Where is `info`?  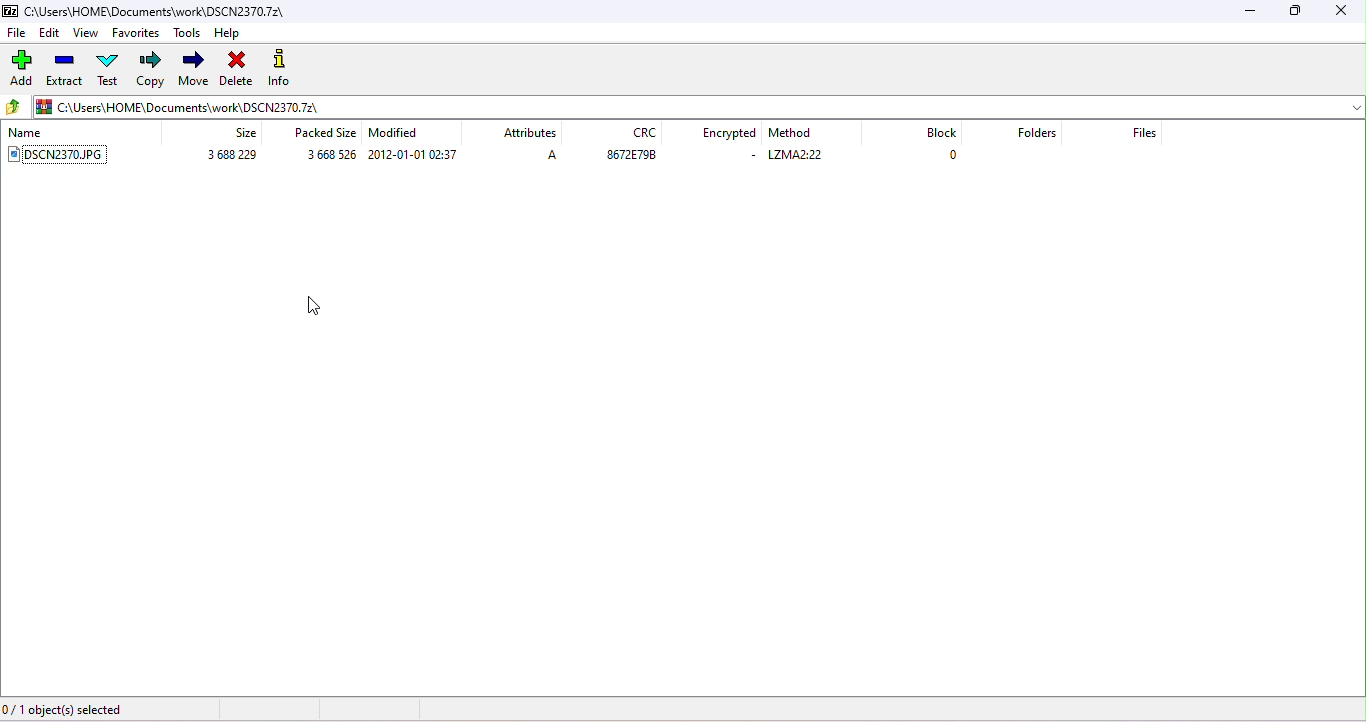 info is located at coordinates (283, 67).